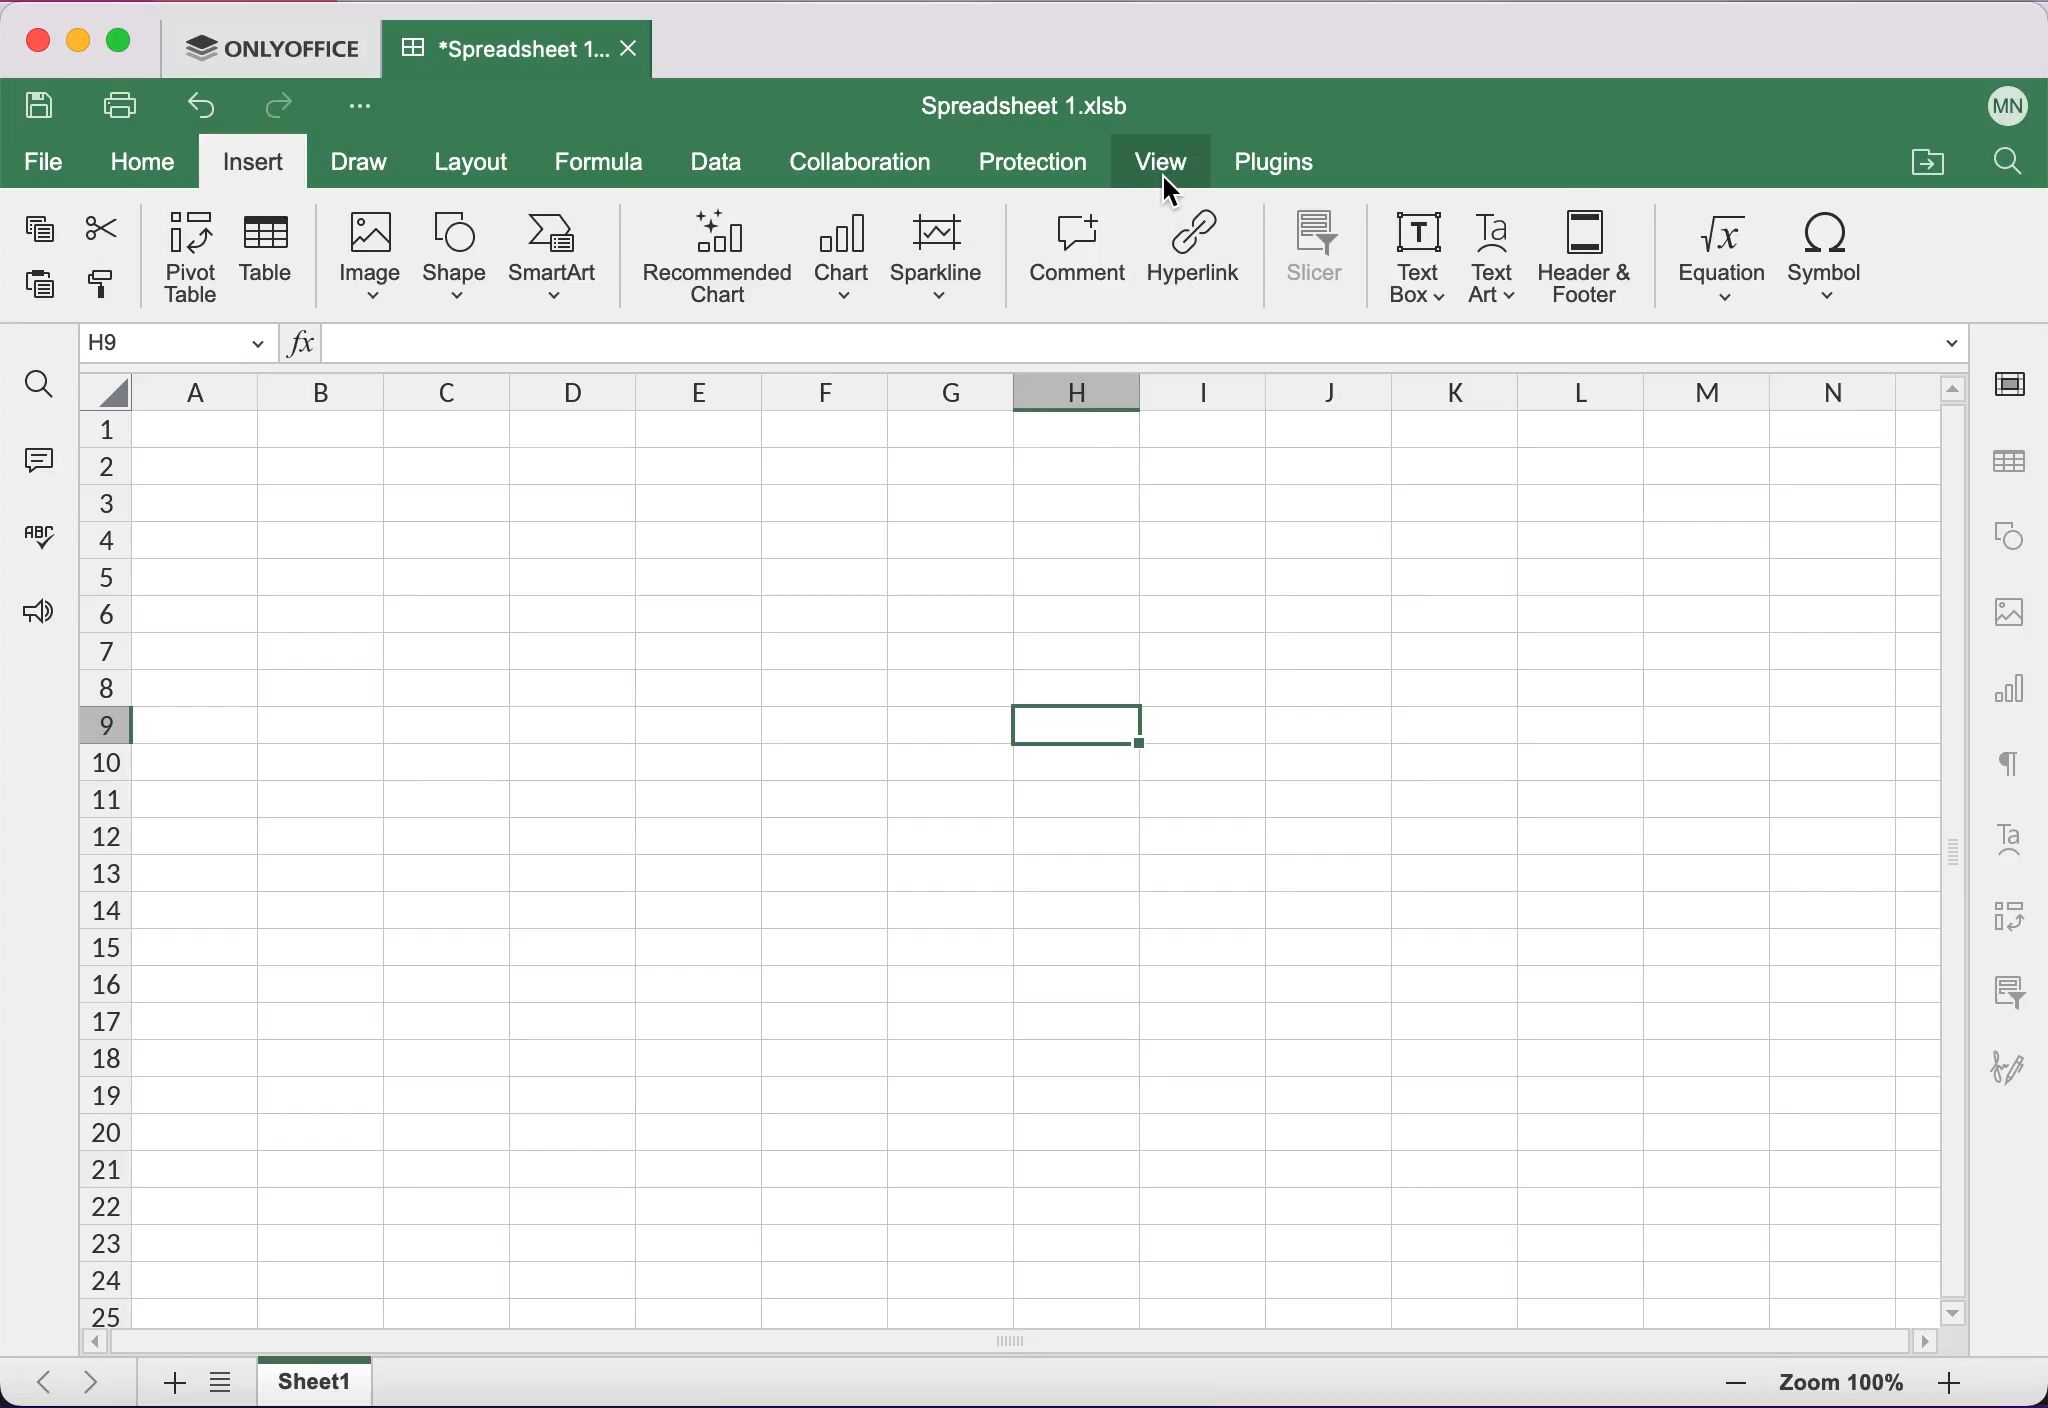 This screenshot has height=1408, width=2048. Describe the element at coordinates (302, 344) in the screenshot. I see `functions` at that location.